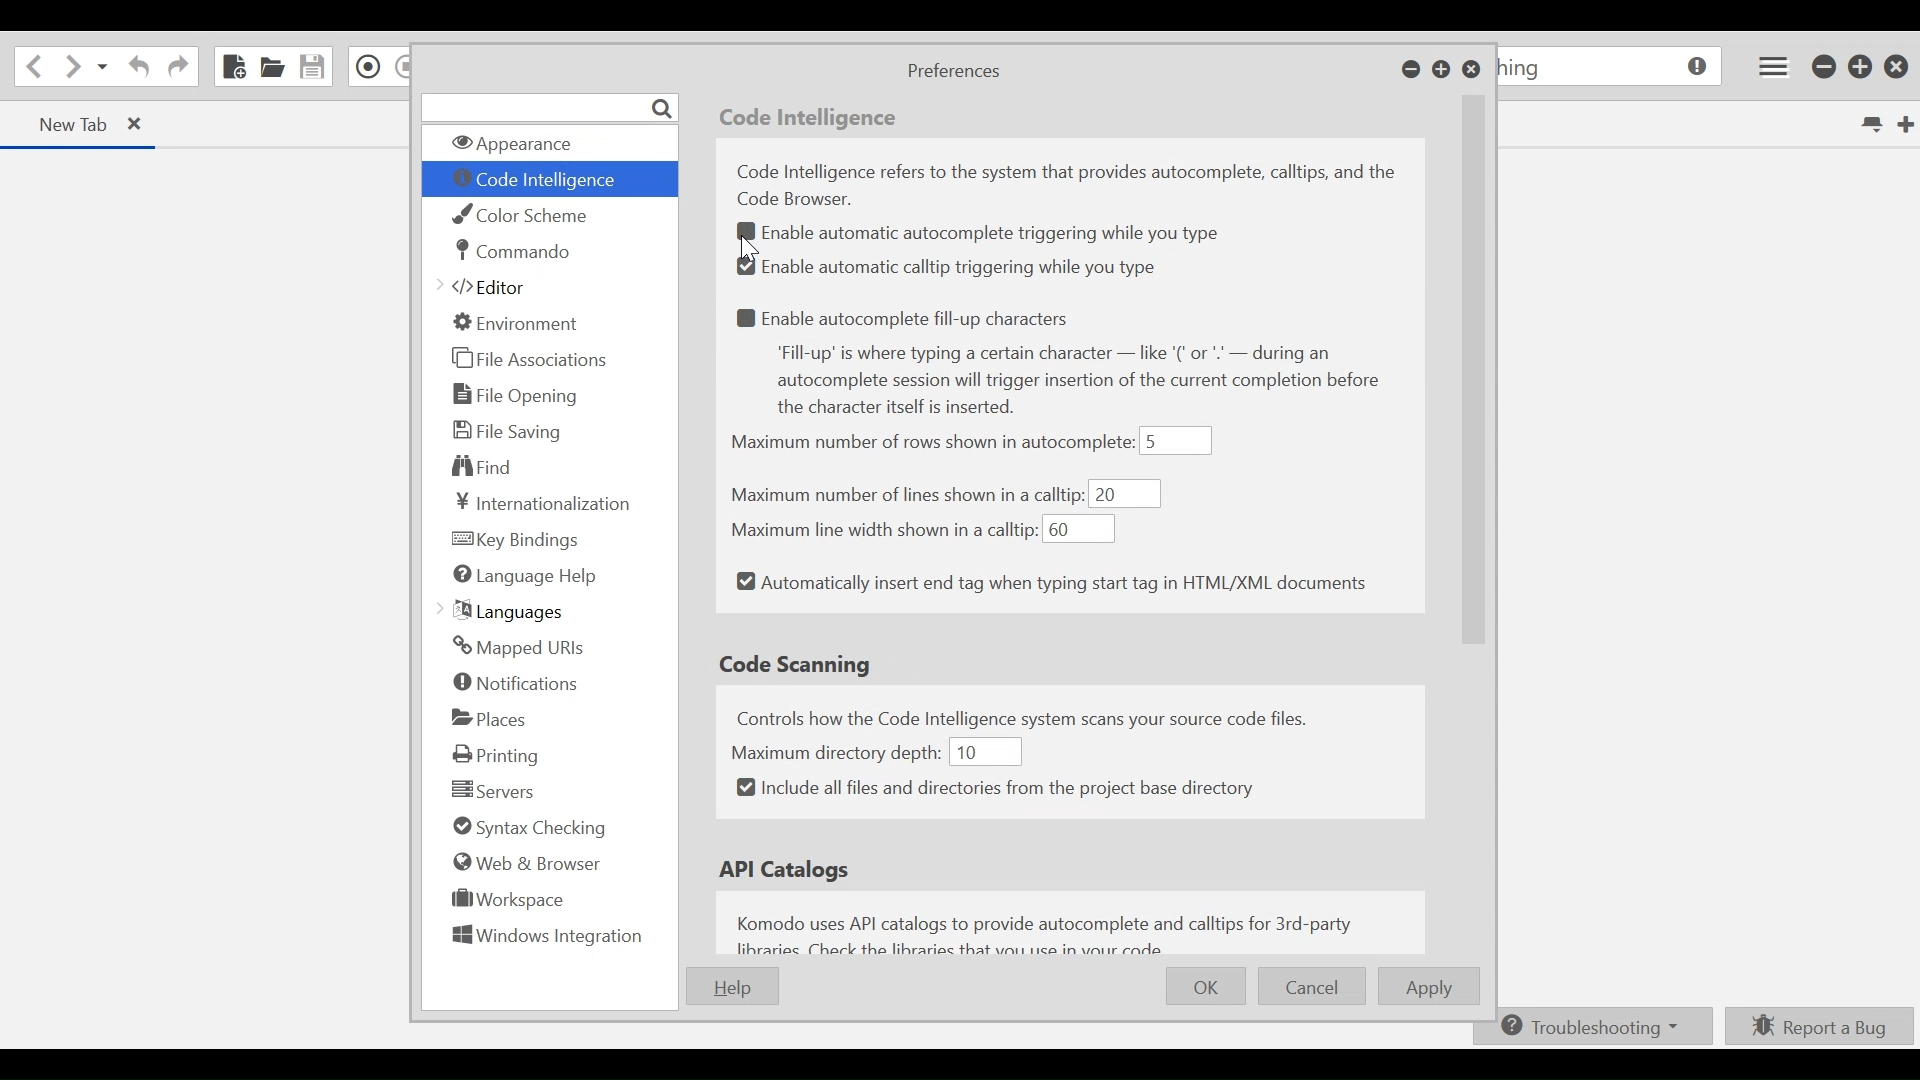 The image size is (1920, 1080). Describe the element at coordinates (507, 611) in the screenshot. I see `Languages` at that location.